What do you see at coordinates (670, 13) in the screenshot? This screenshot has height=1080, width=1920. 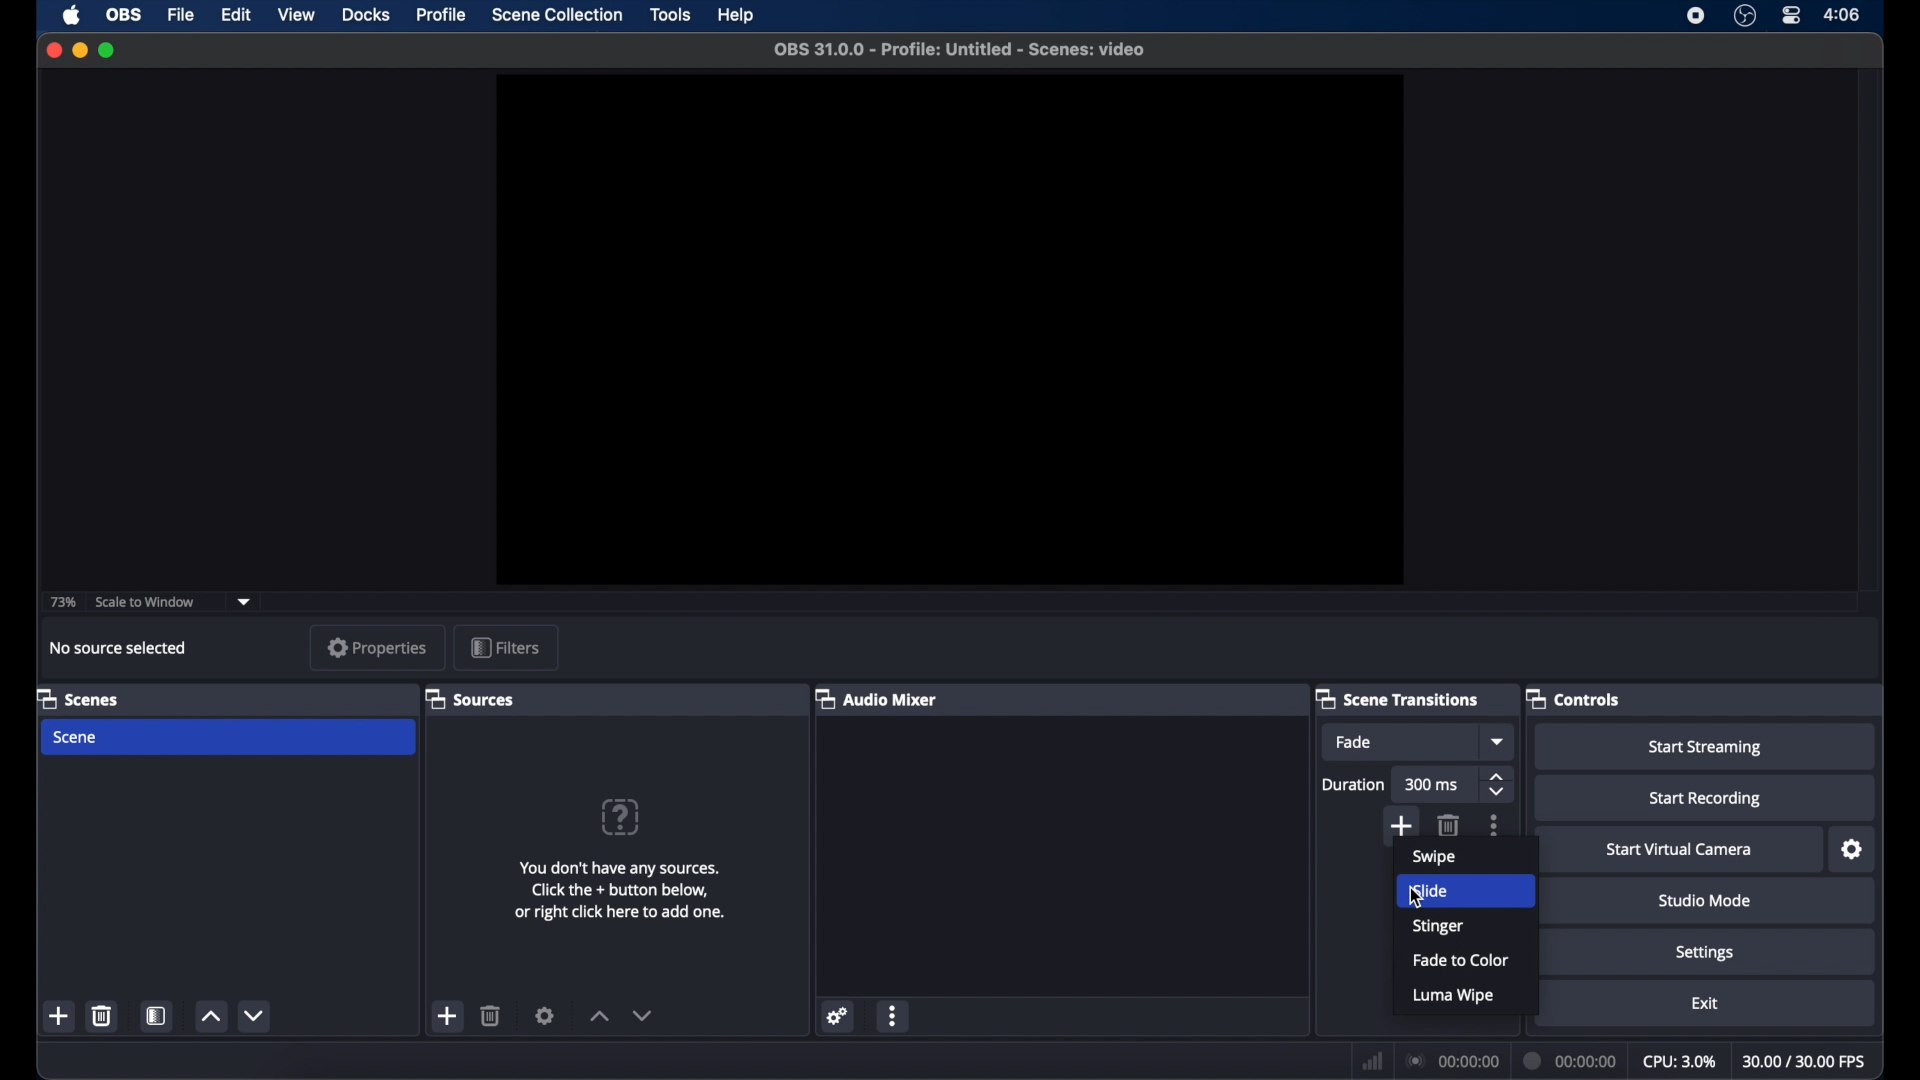 I see `tools` at bounding box center [670, 13].